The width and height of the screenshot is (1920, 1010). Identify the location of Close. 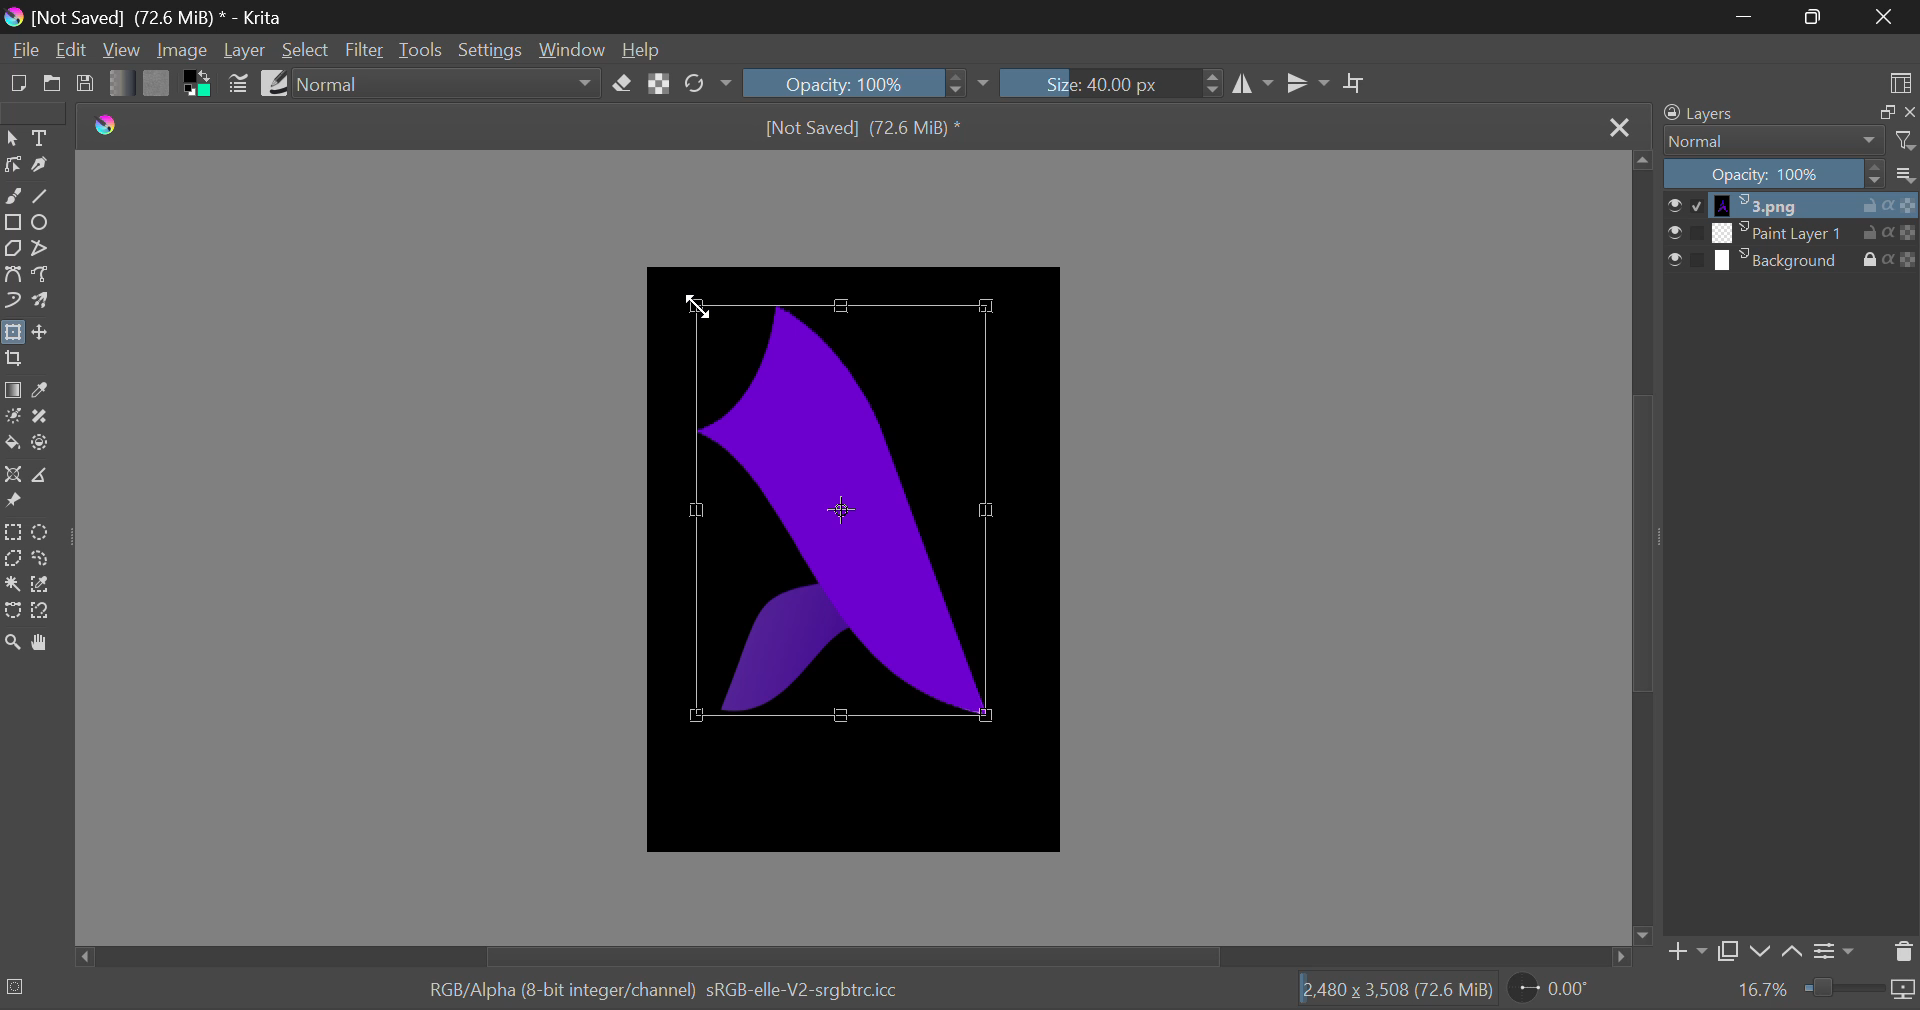
(1616, 132).